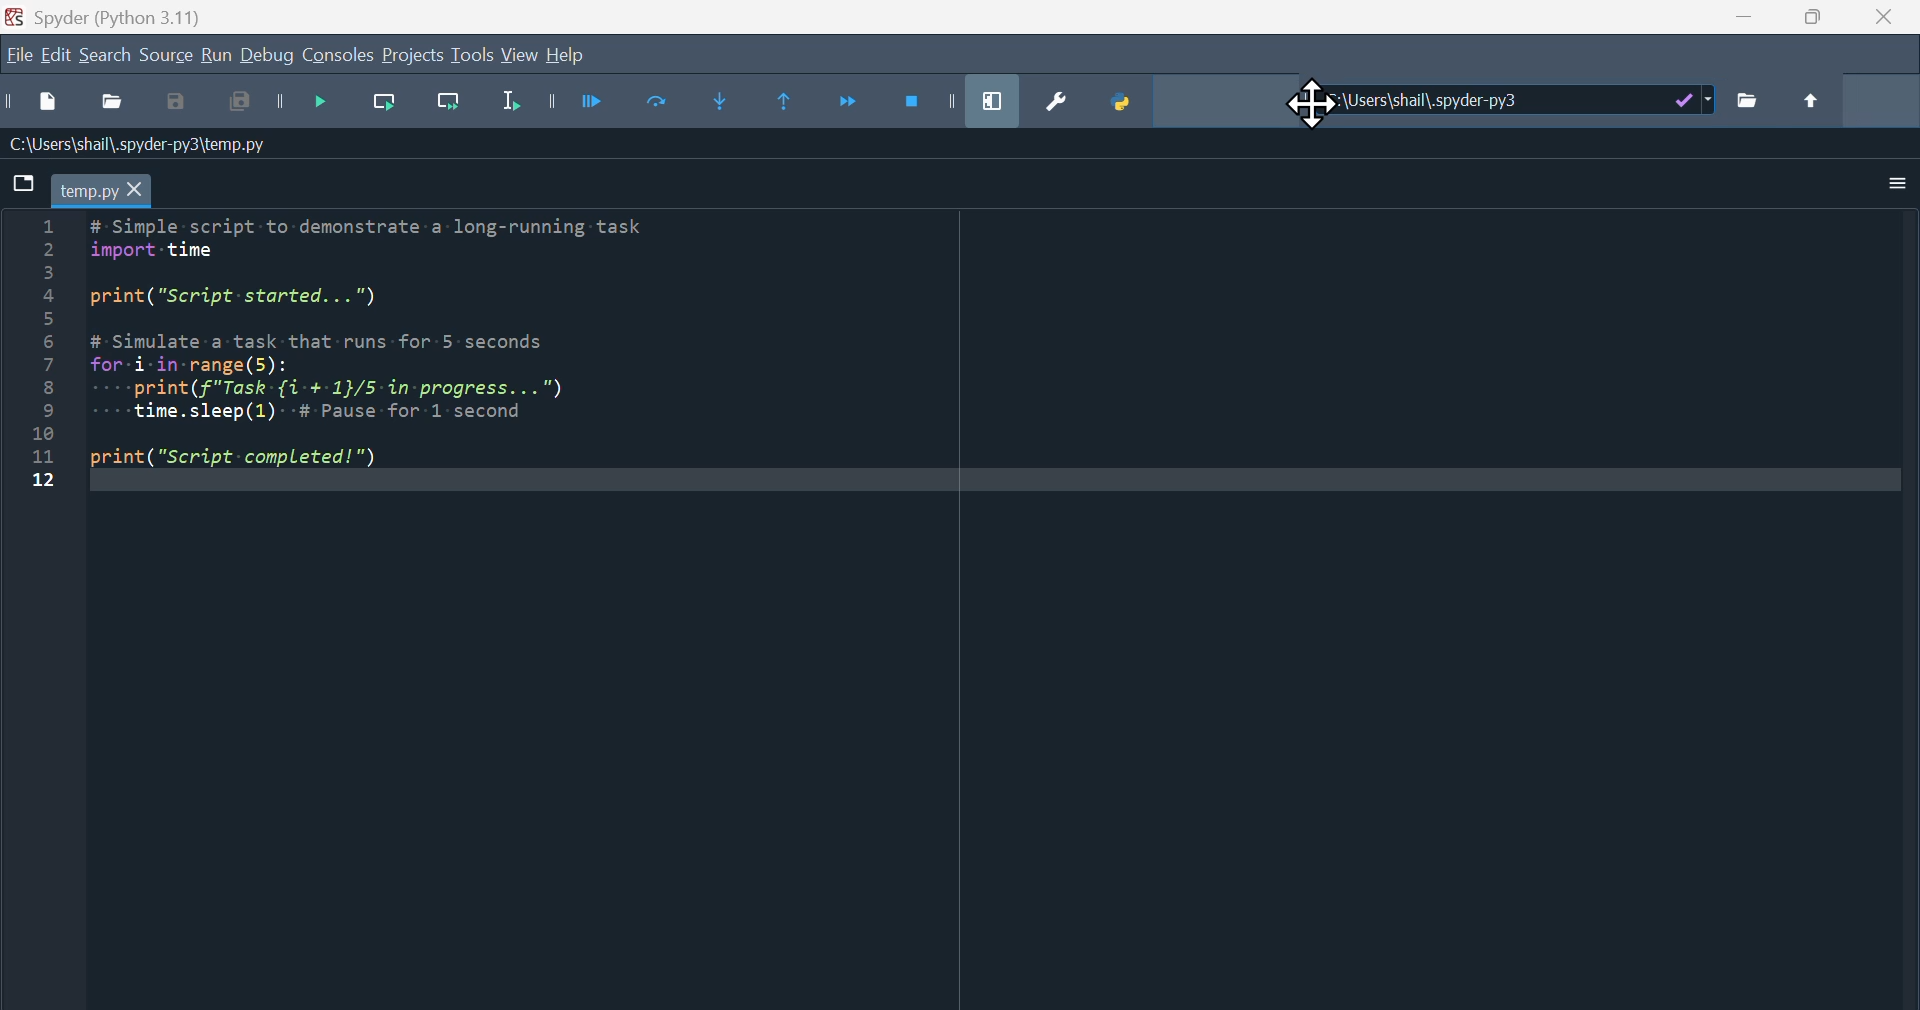  Describe the element at coordinates (409, 54) in the screenshot. I see `Projects` at that location.